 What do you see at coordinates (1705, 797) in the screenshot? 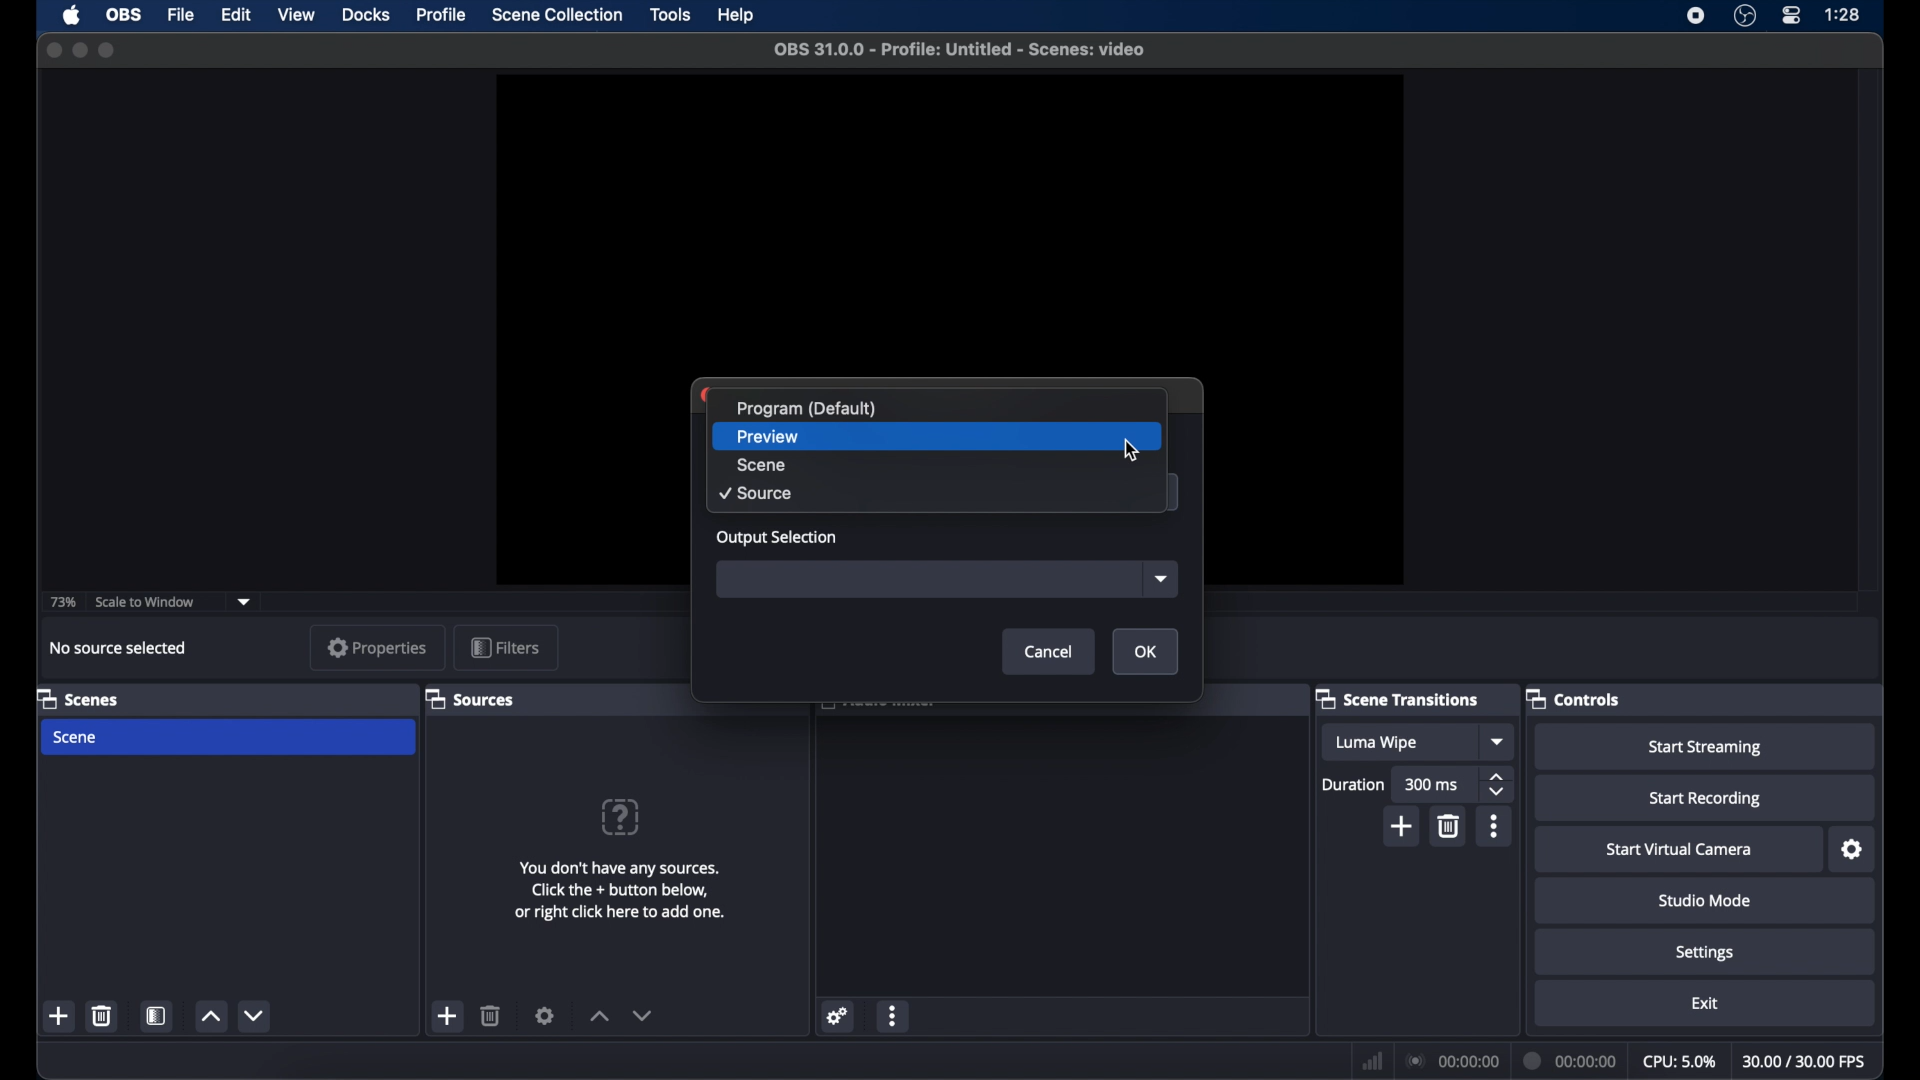
I see `start recording` at bounding box center [1705, 797].